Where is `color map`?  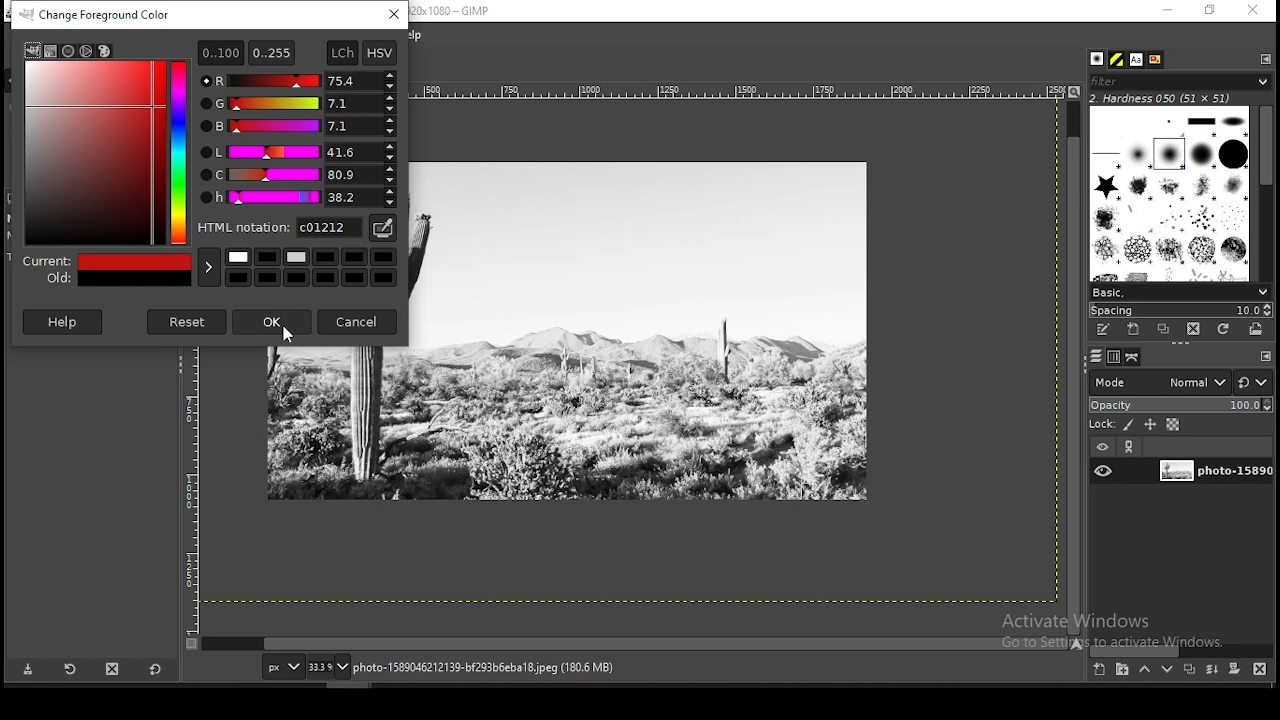 color map is located at coordinates (108, 151).